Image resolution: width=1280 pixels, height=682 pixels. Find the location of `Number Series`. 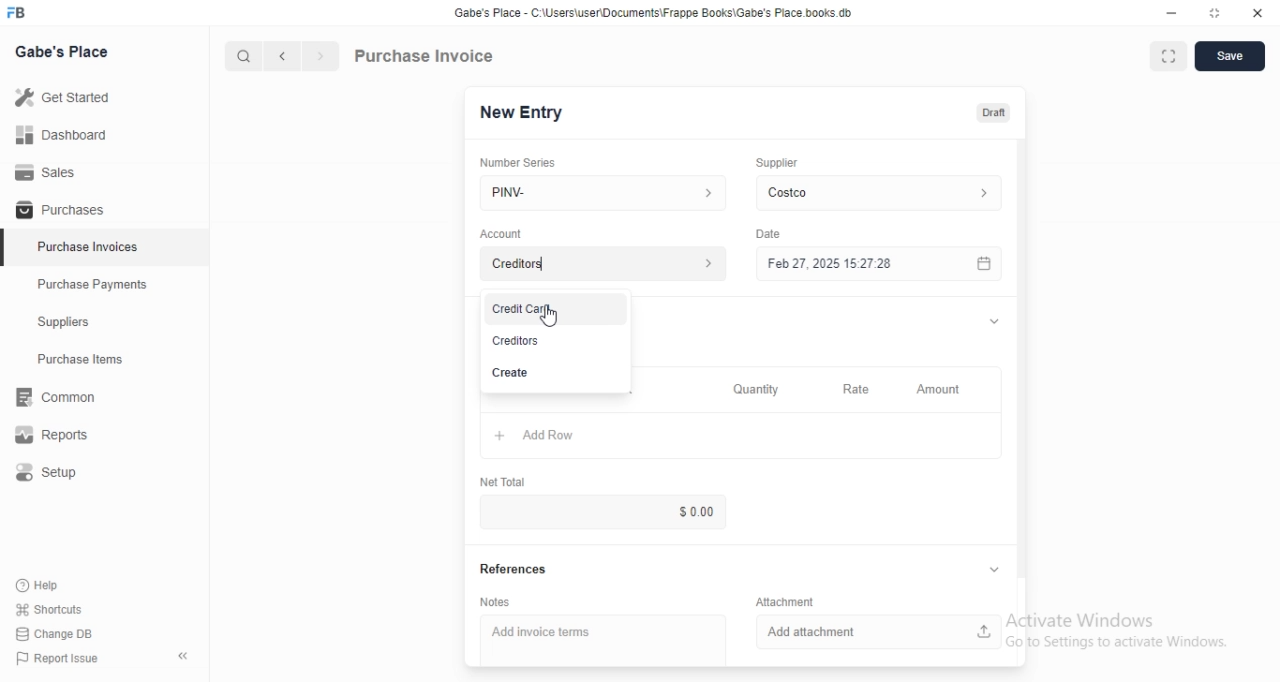

Number Series is located at coordinates (518, 163).